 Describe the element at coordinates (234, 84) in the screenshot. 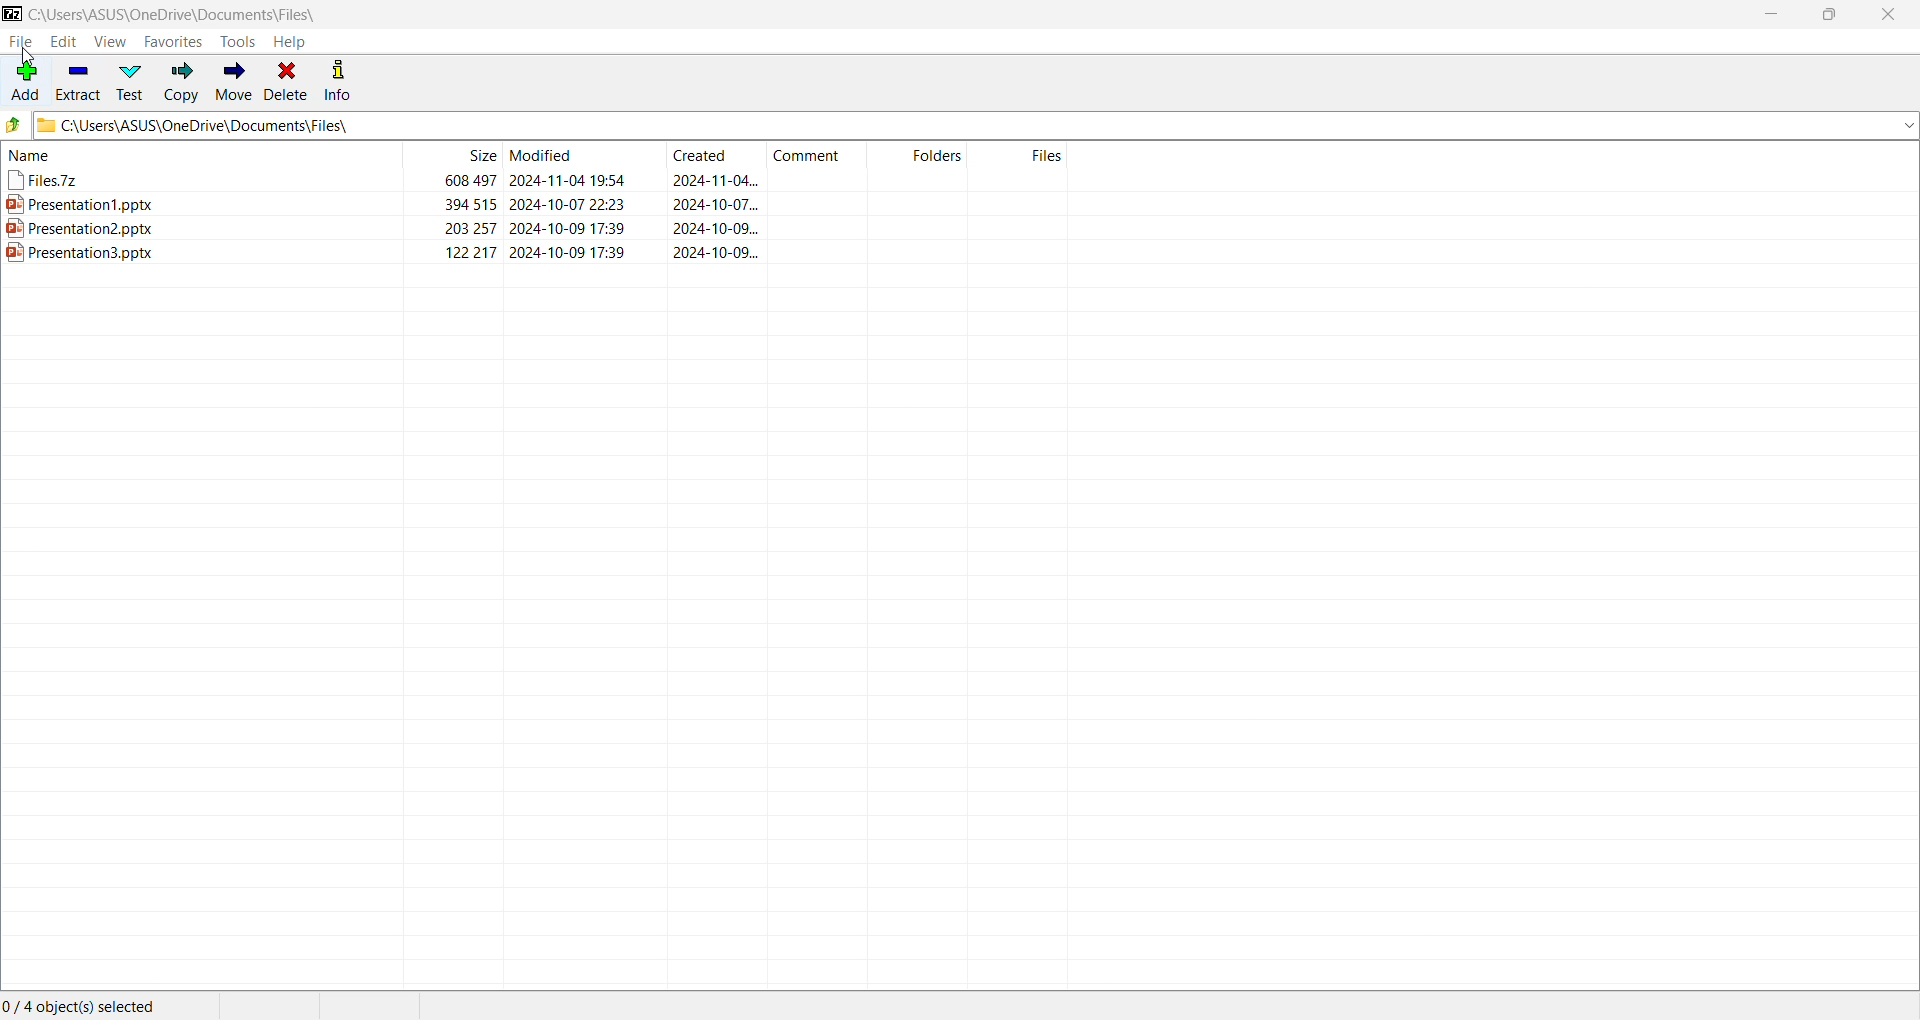

I see `Move` at that location.